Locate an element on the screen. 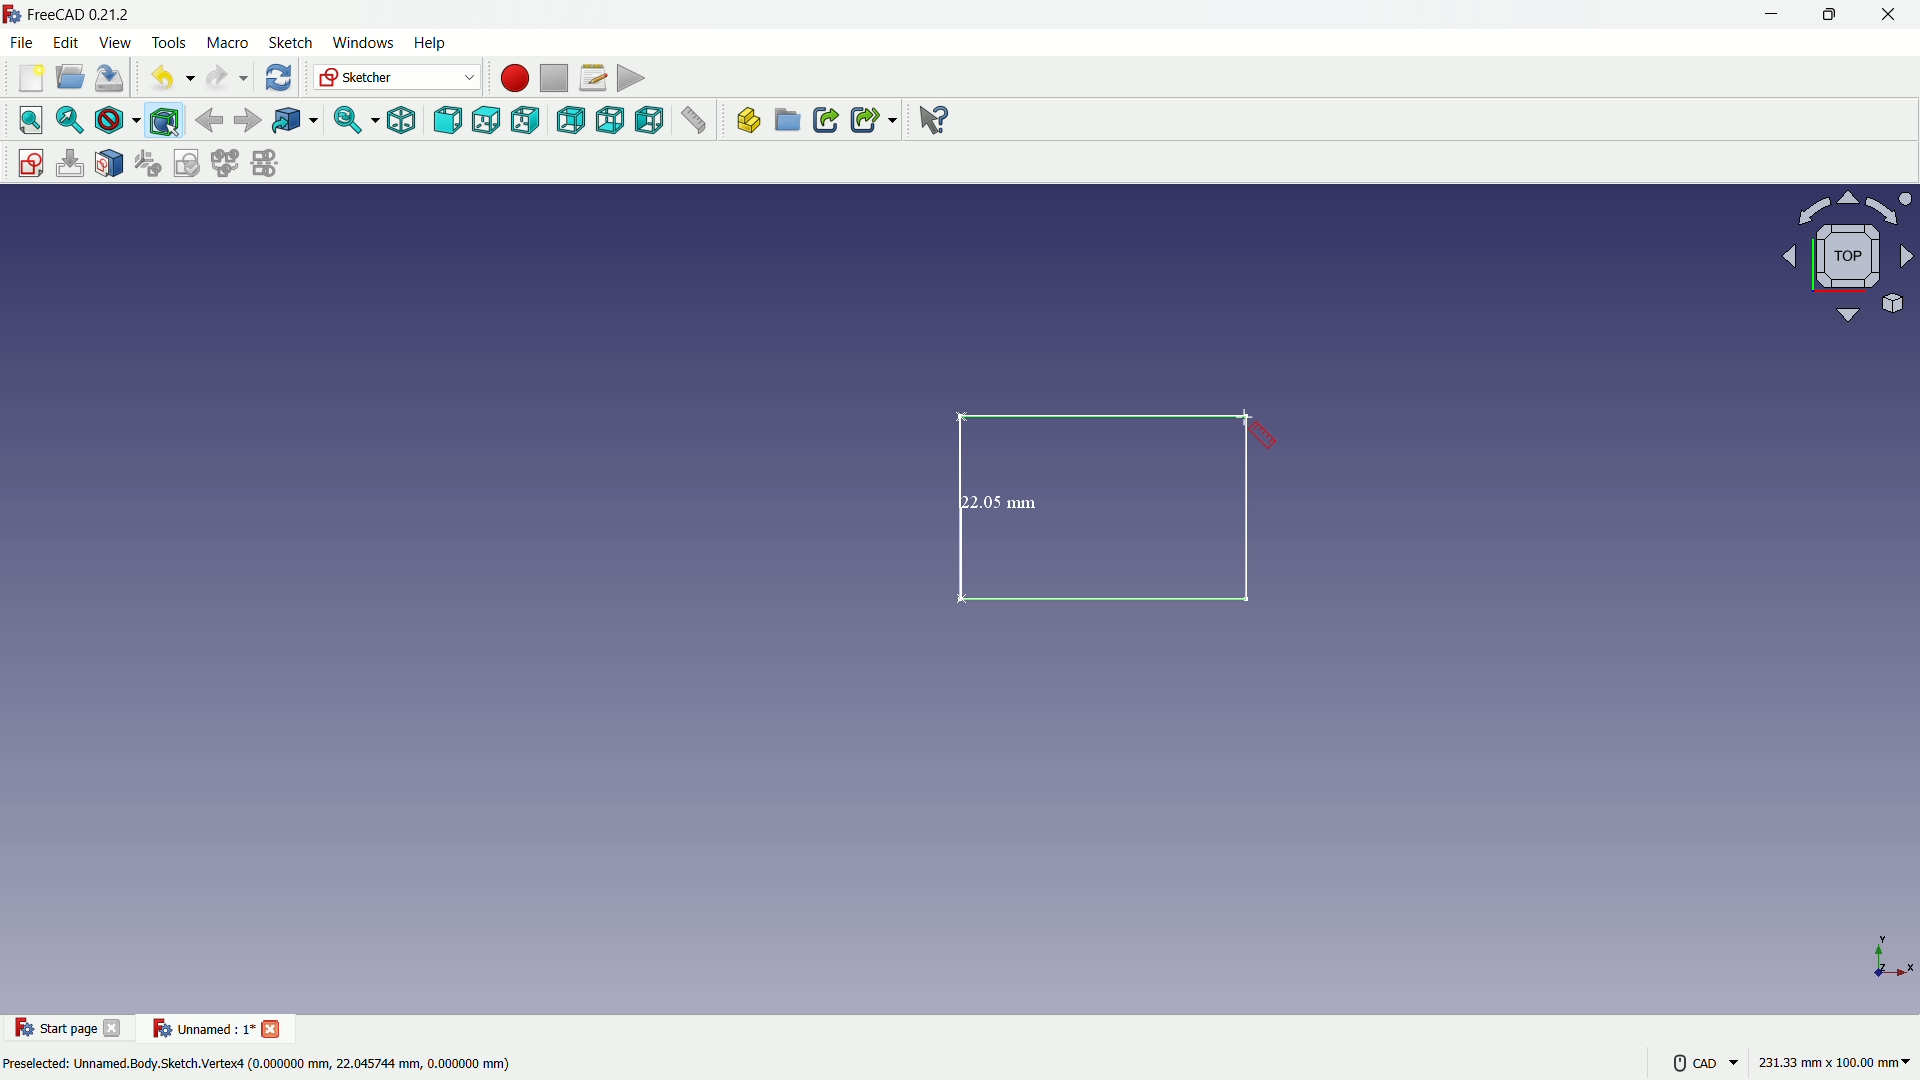 The height and width of the screenshot is (1080, 1920). cursor is located at coordinates (1259, 429).